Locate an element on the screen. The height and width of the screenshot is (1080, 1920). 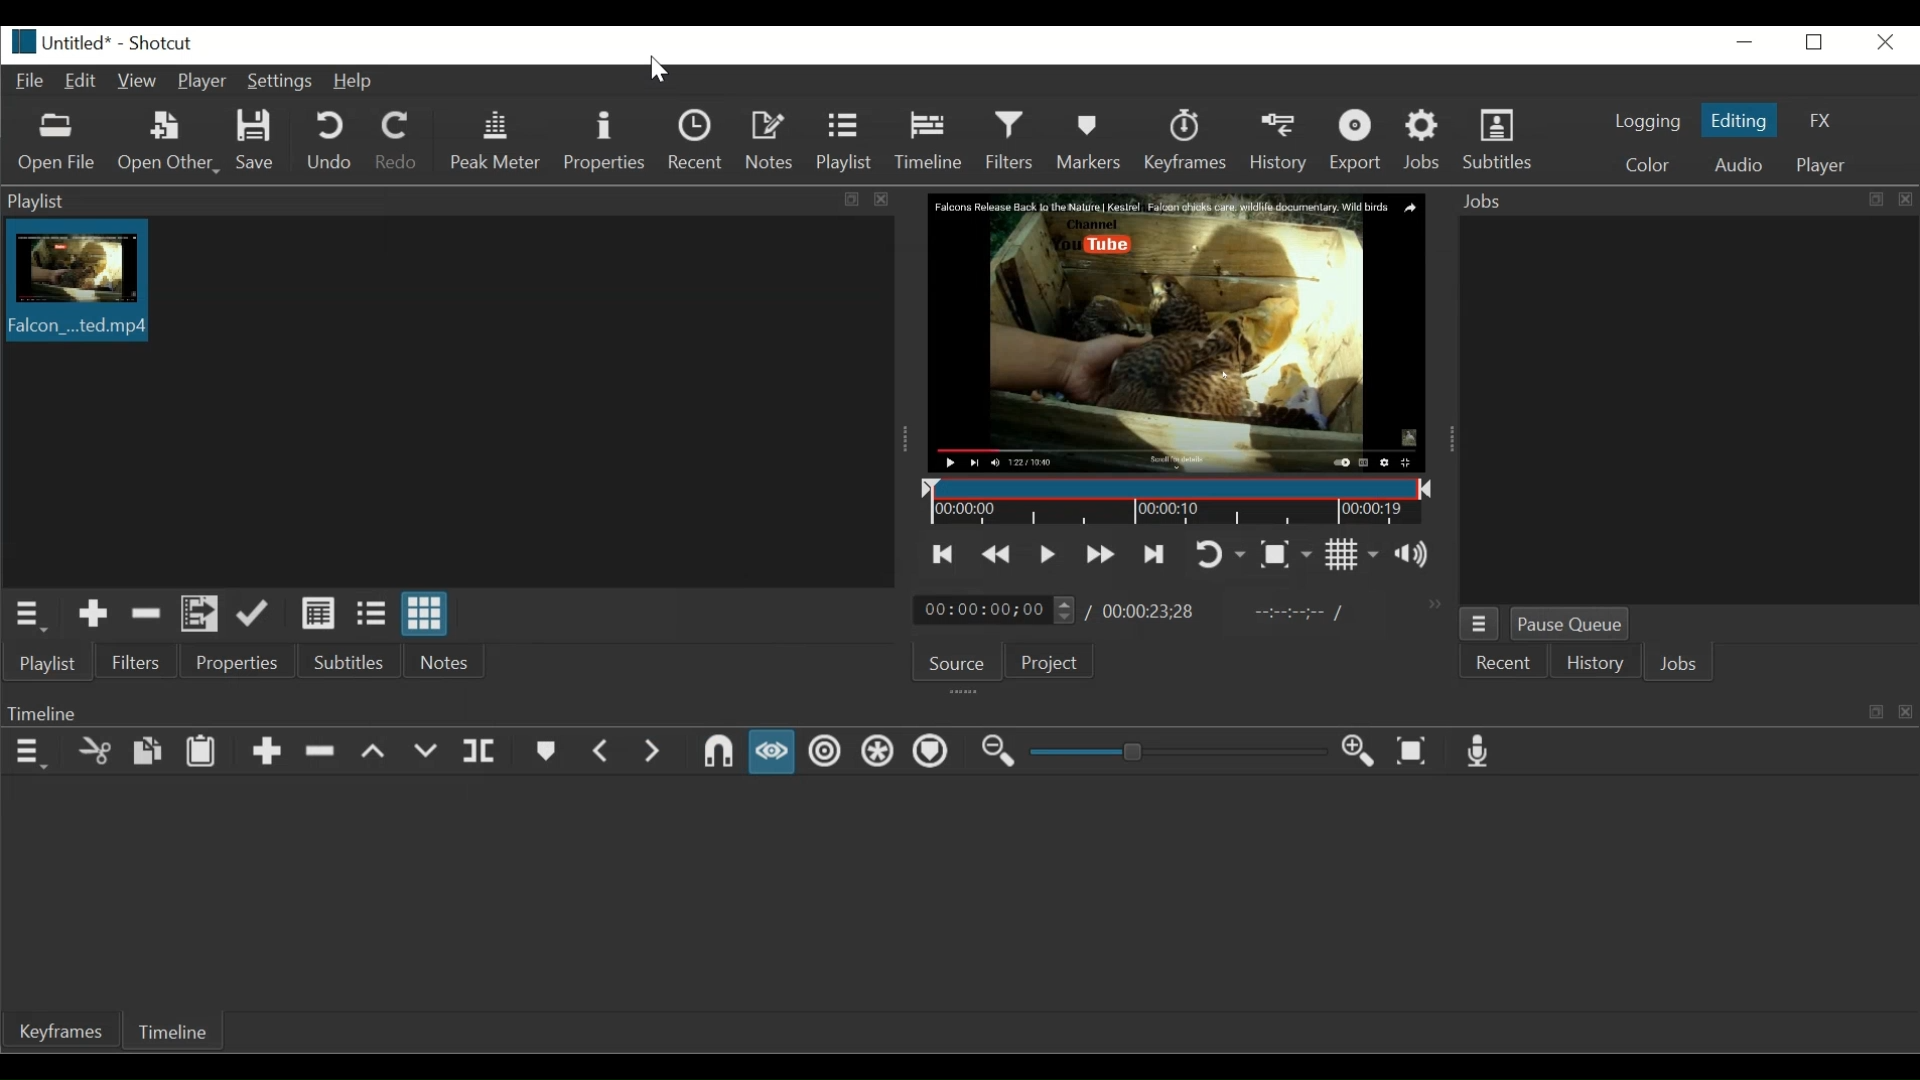
Zoom Timeline in is located at coordinates (1363, 753).